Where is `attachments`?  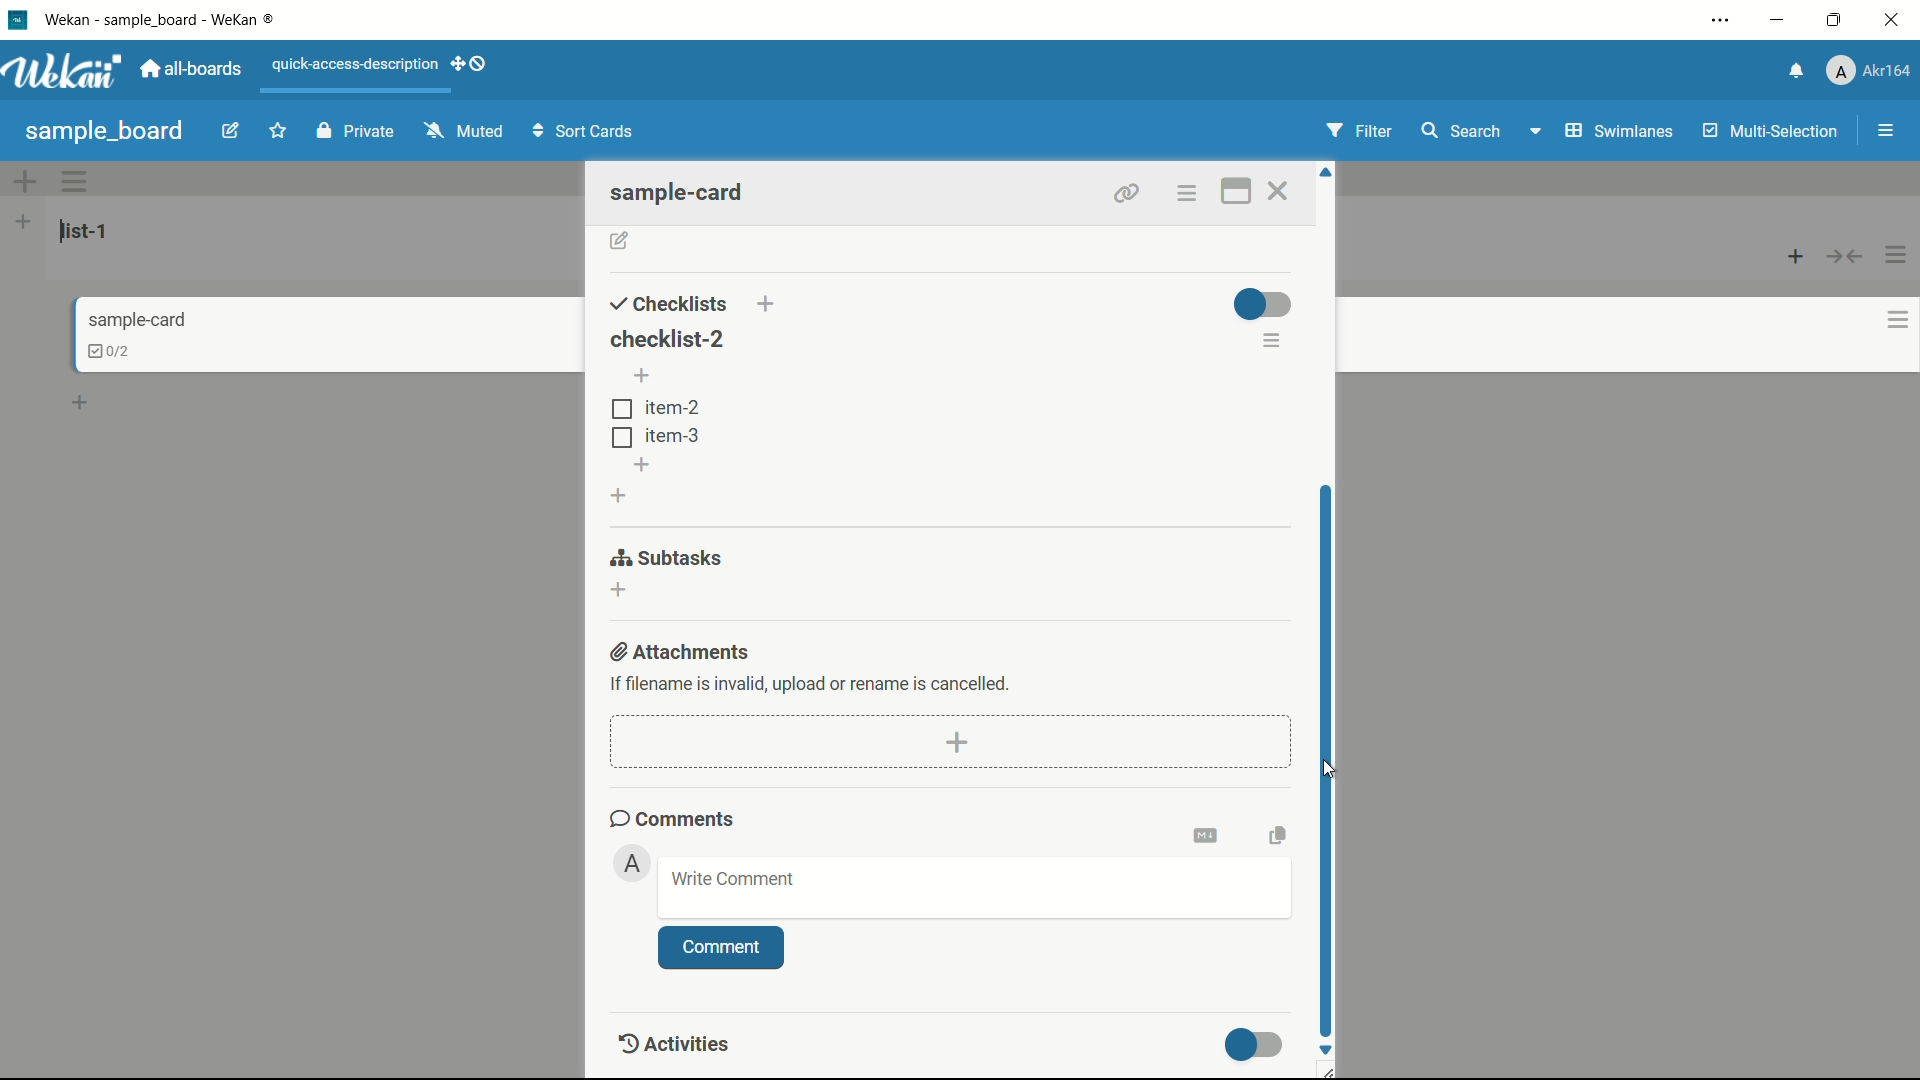
attachments is located at coordinates (683, 652).